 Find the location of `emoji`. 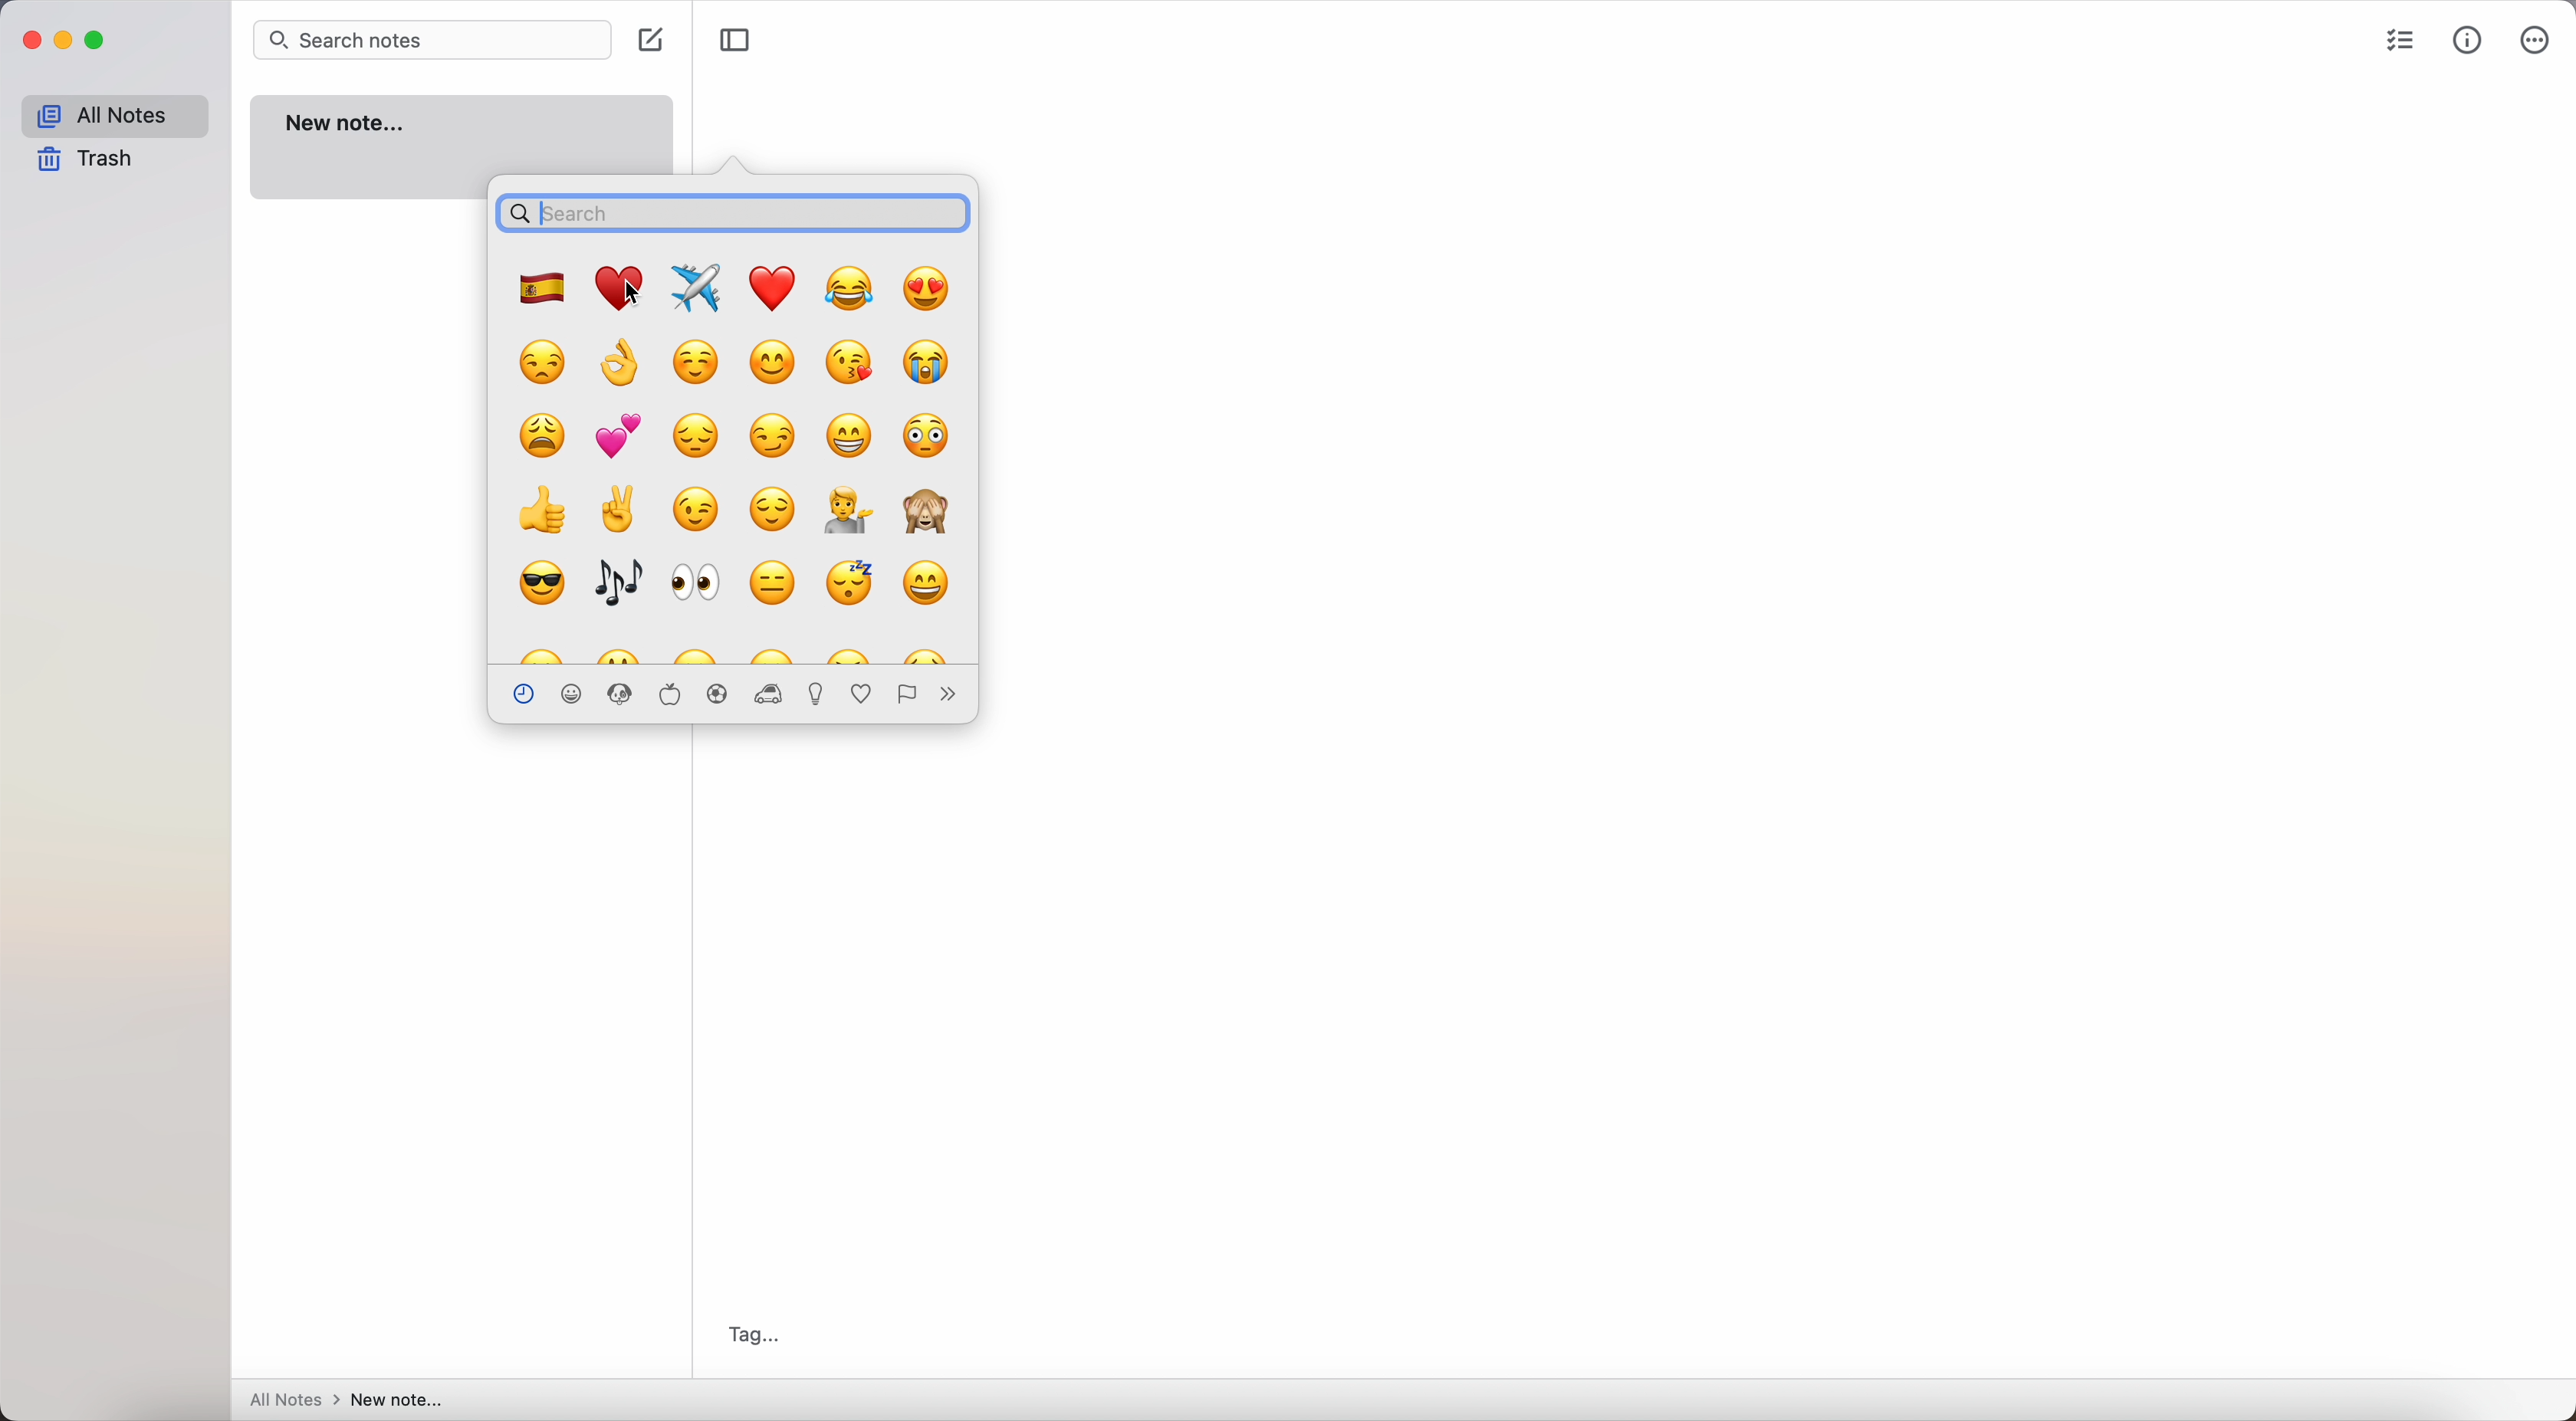

emoji is located at coordinates (771, 361).